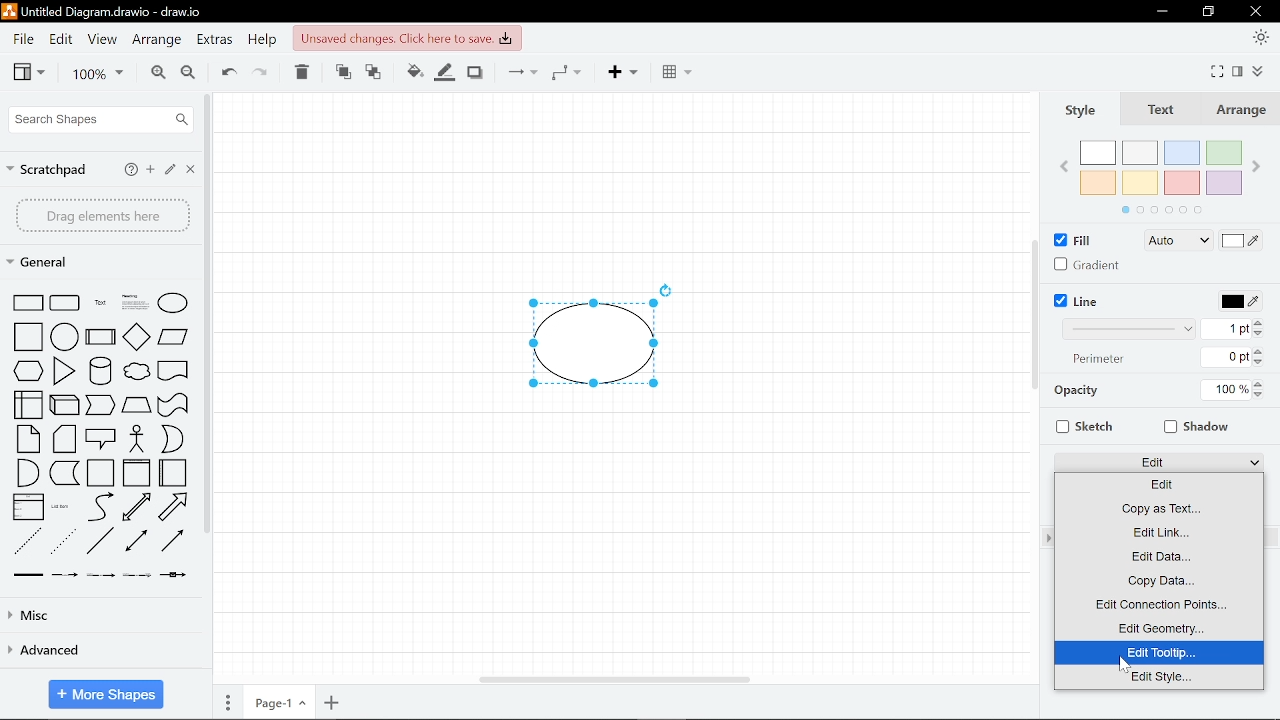 Image resolution: width=1280 pixels, height=720 pixels. Describe the element at coordinates (134, 302) in the screenshot. I see `heading` at that location.